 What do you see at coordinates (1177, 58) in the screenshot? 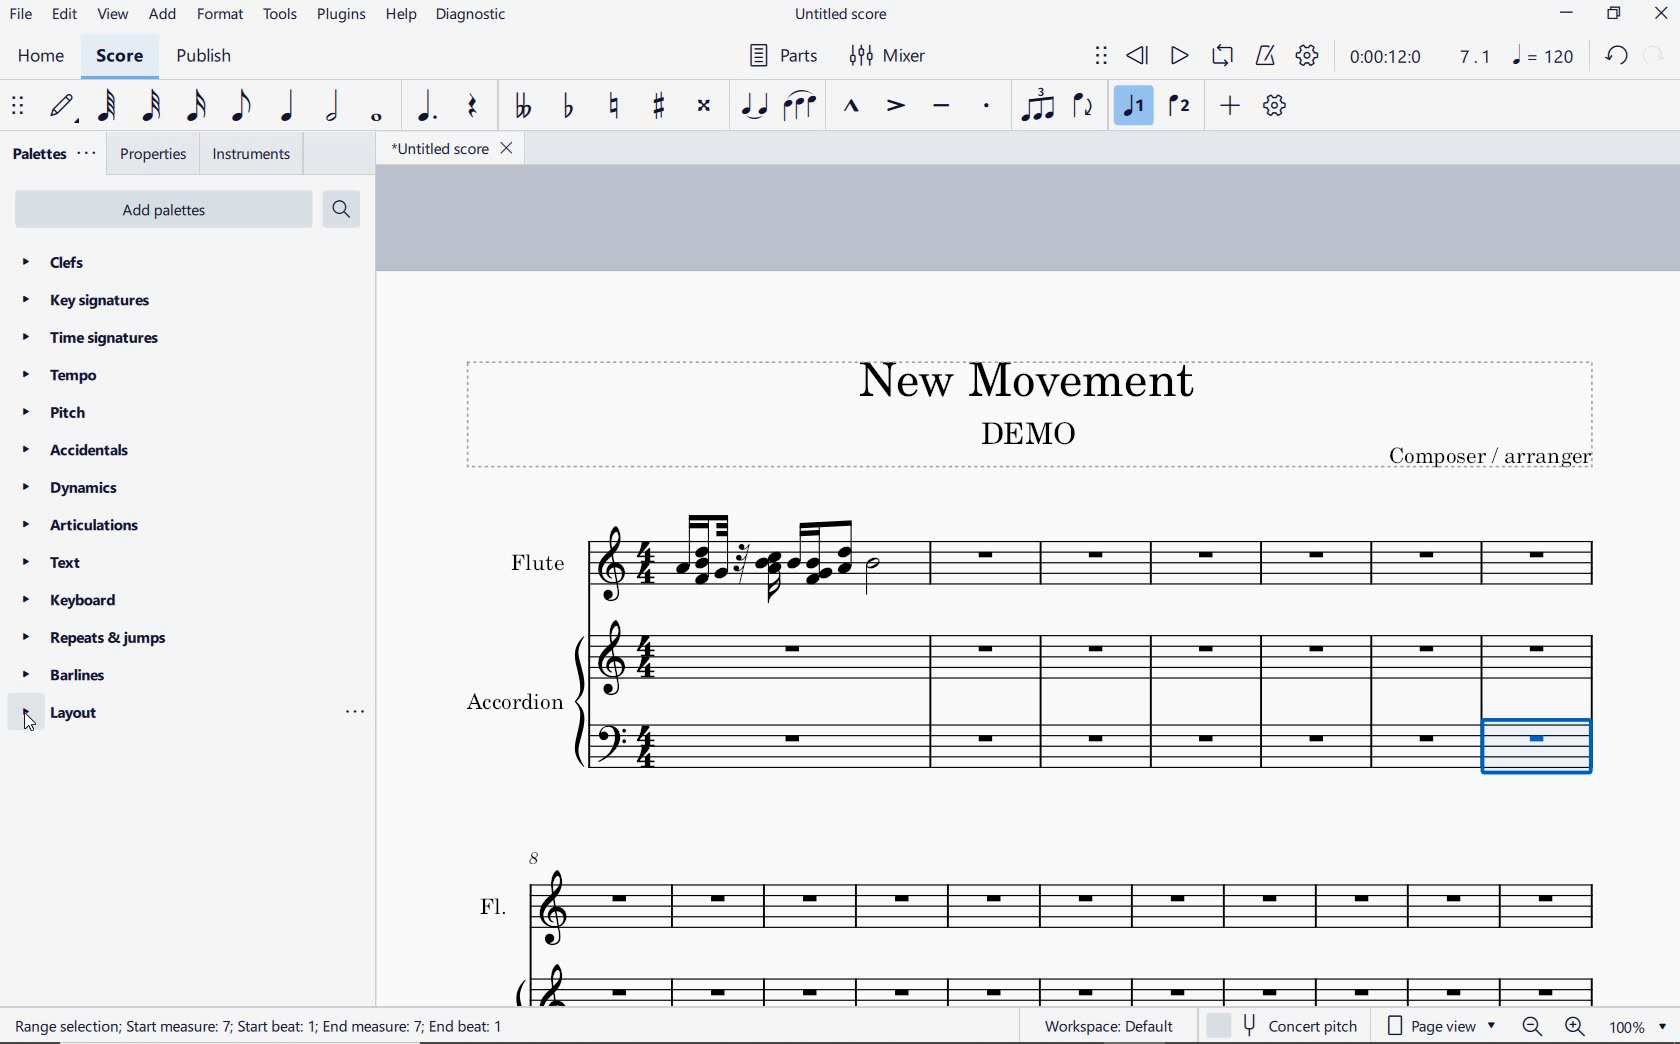
I see `play` at bounding box center [1177, 58].